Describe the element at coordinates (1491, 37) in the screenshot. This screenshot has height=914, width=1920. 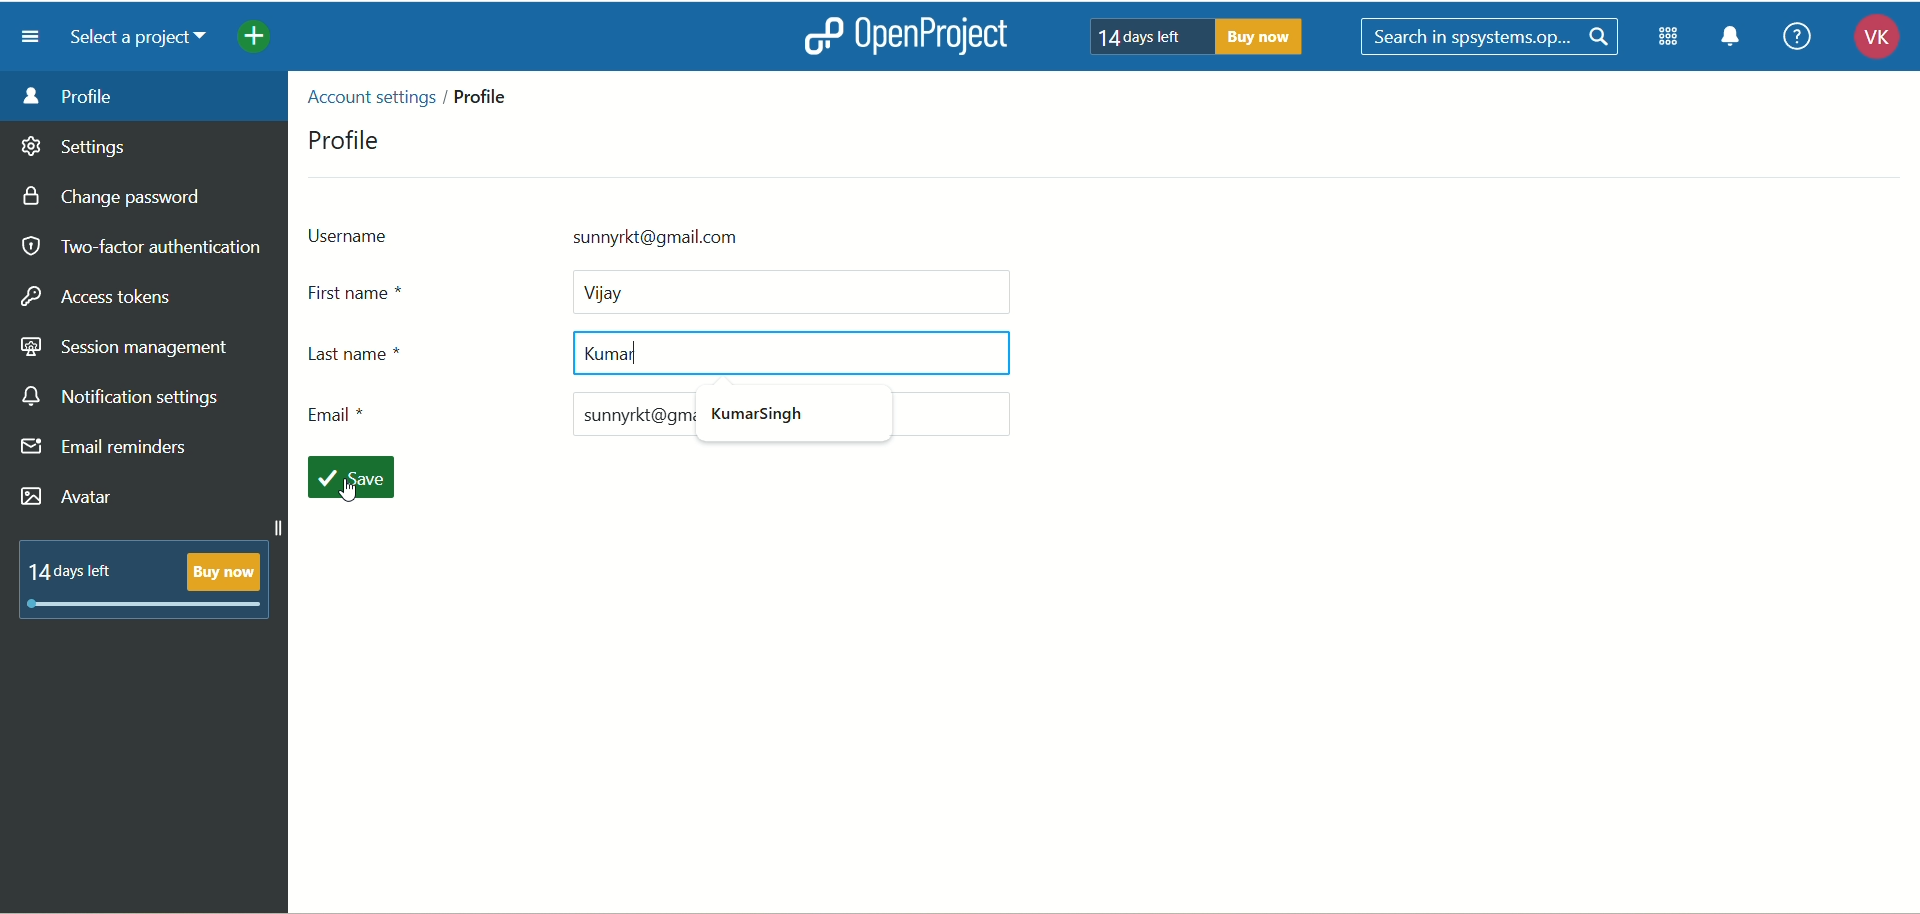
I see `search` at that location.